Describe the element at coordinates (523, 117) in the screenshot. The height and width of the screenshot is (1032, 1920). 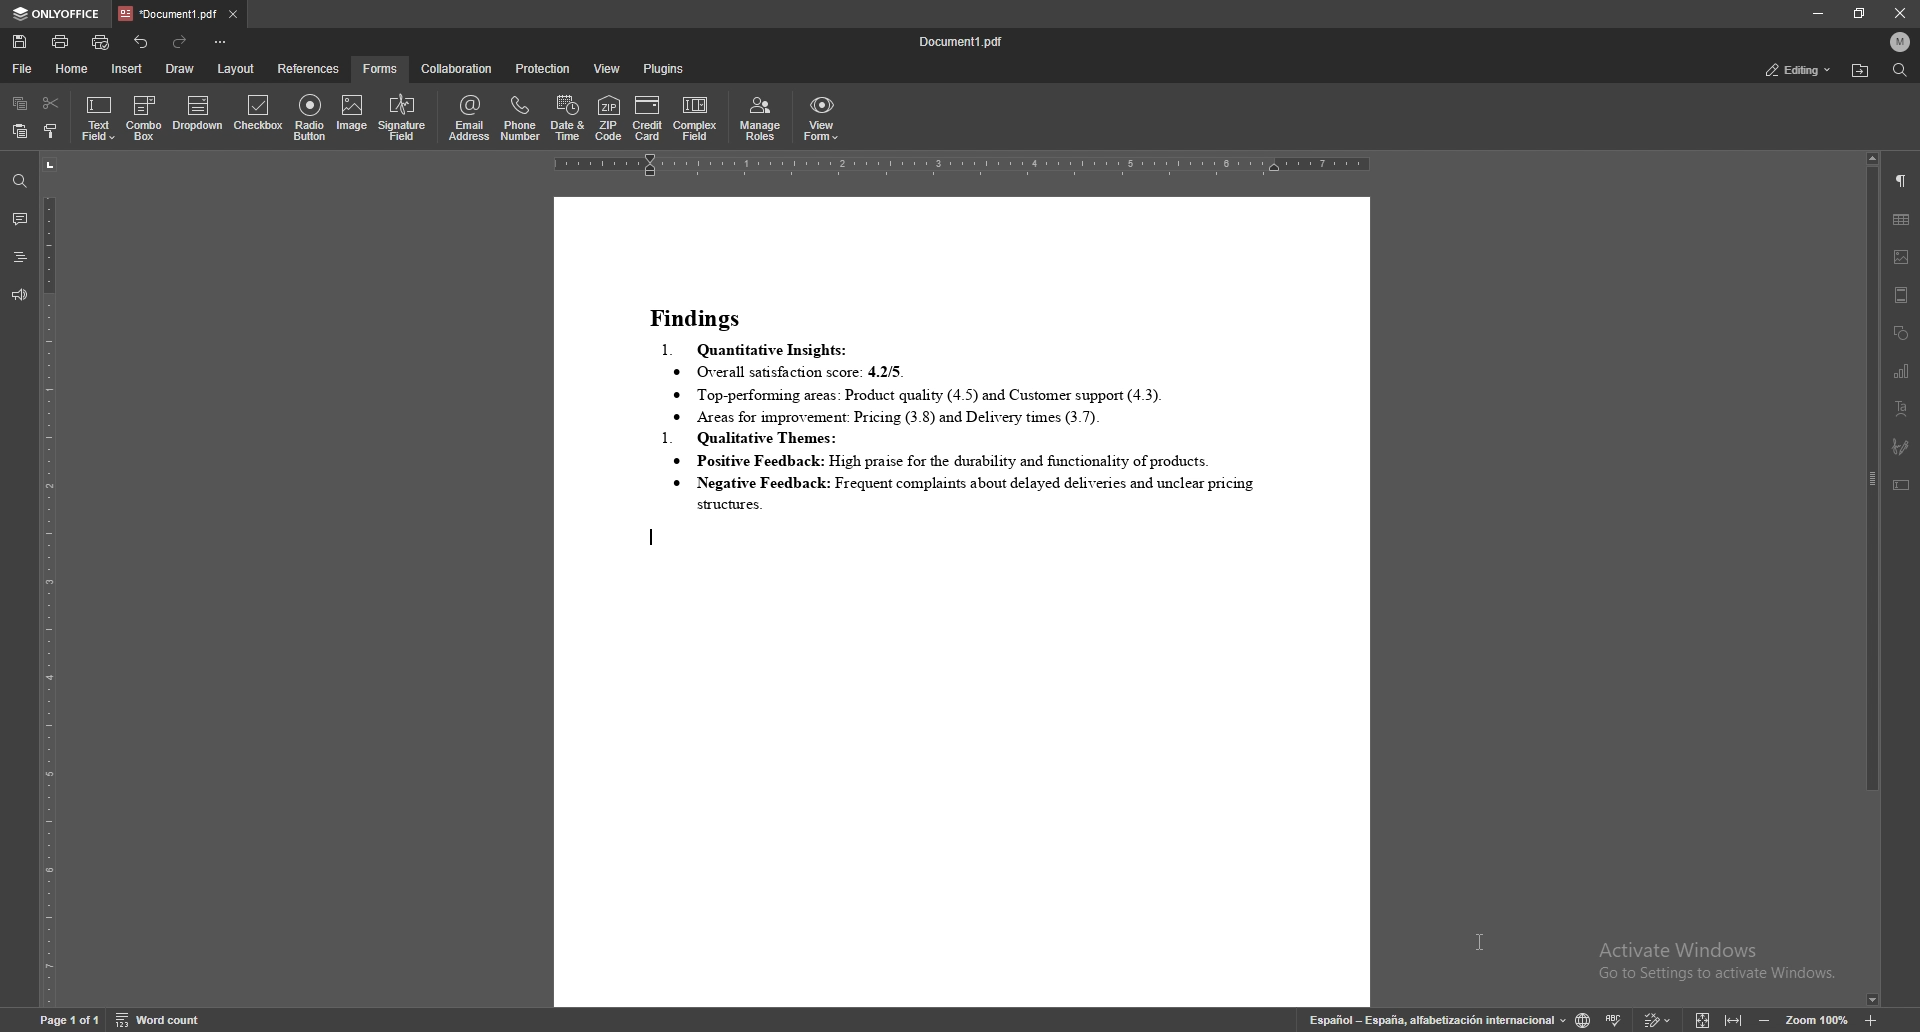
I see `phone number` at that location.